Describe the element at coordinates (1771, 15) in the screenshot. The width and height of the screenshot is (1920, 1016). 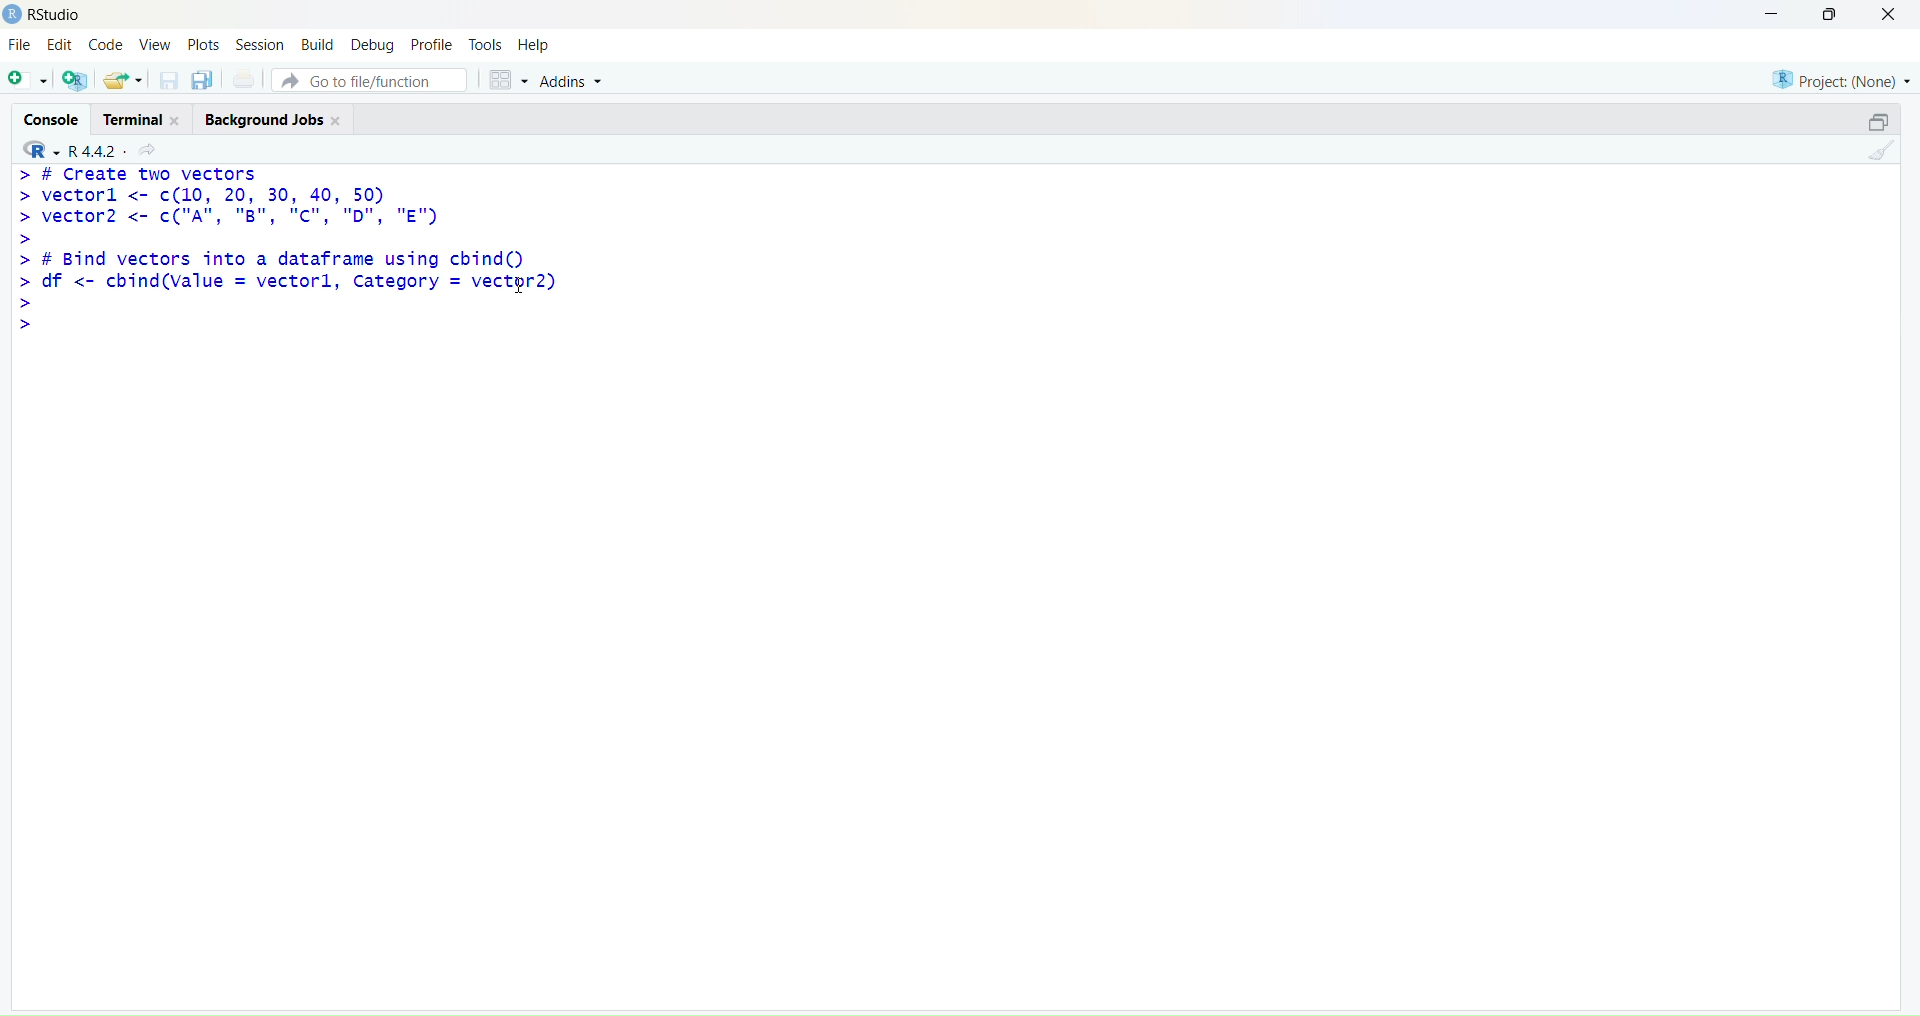
I see `Minimize` at that location.